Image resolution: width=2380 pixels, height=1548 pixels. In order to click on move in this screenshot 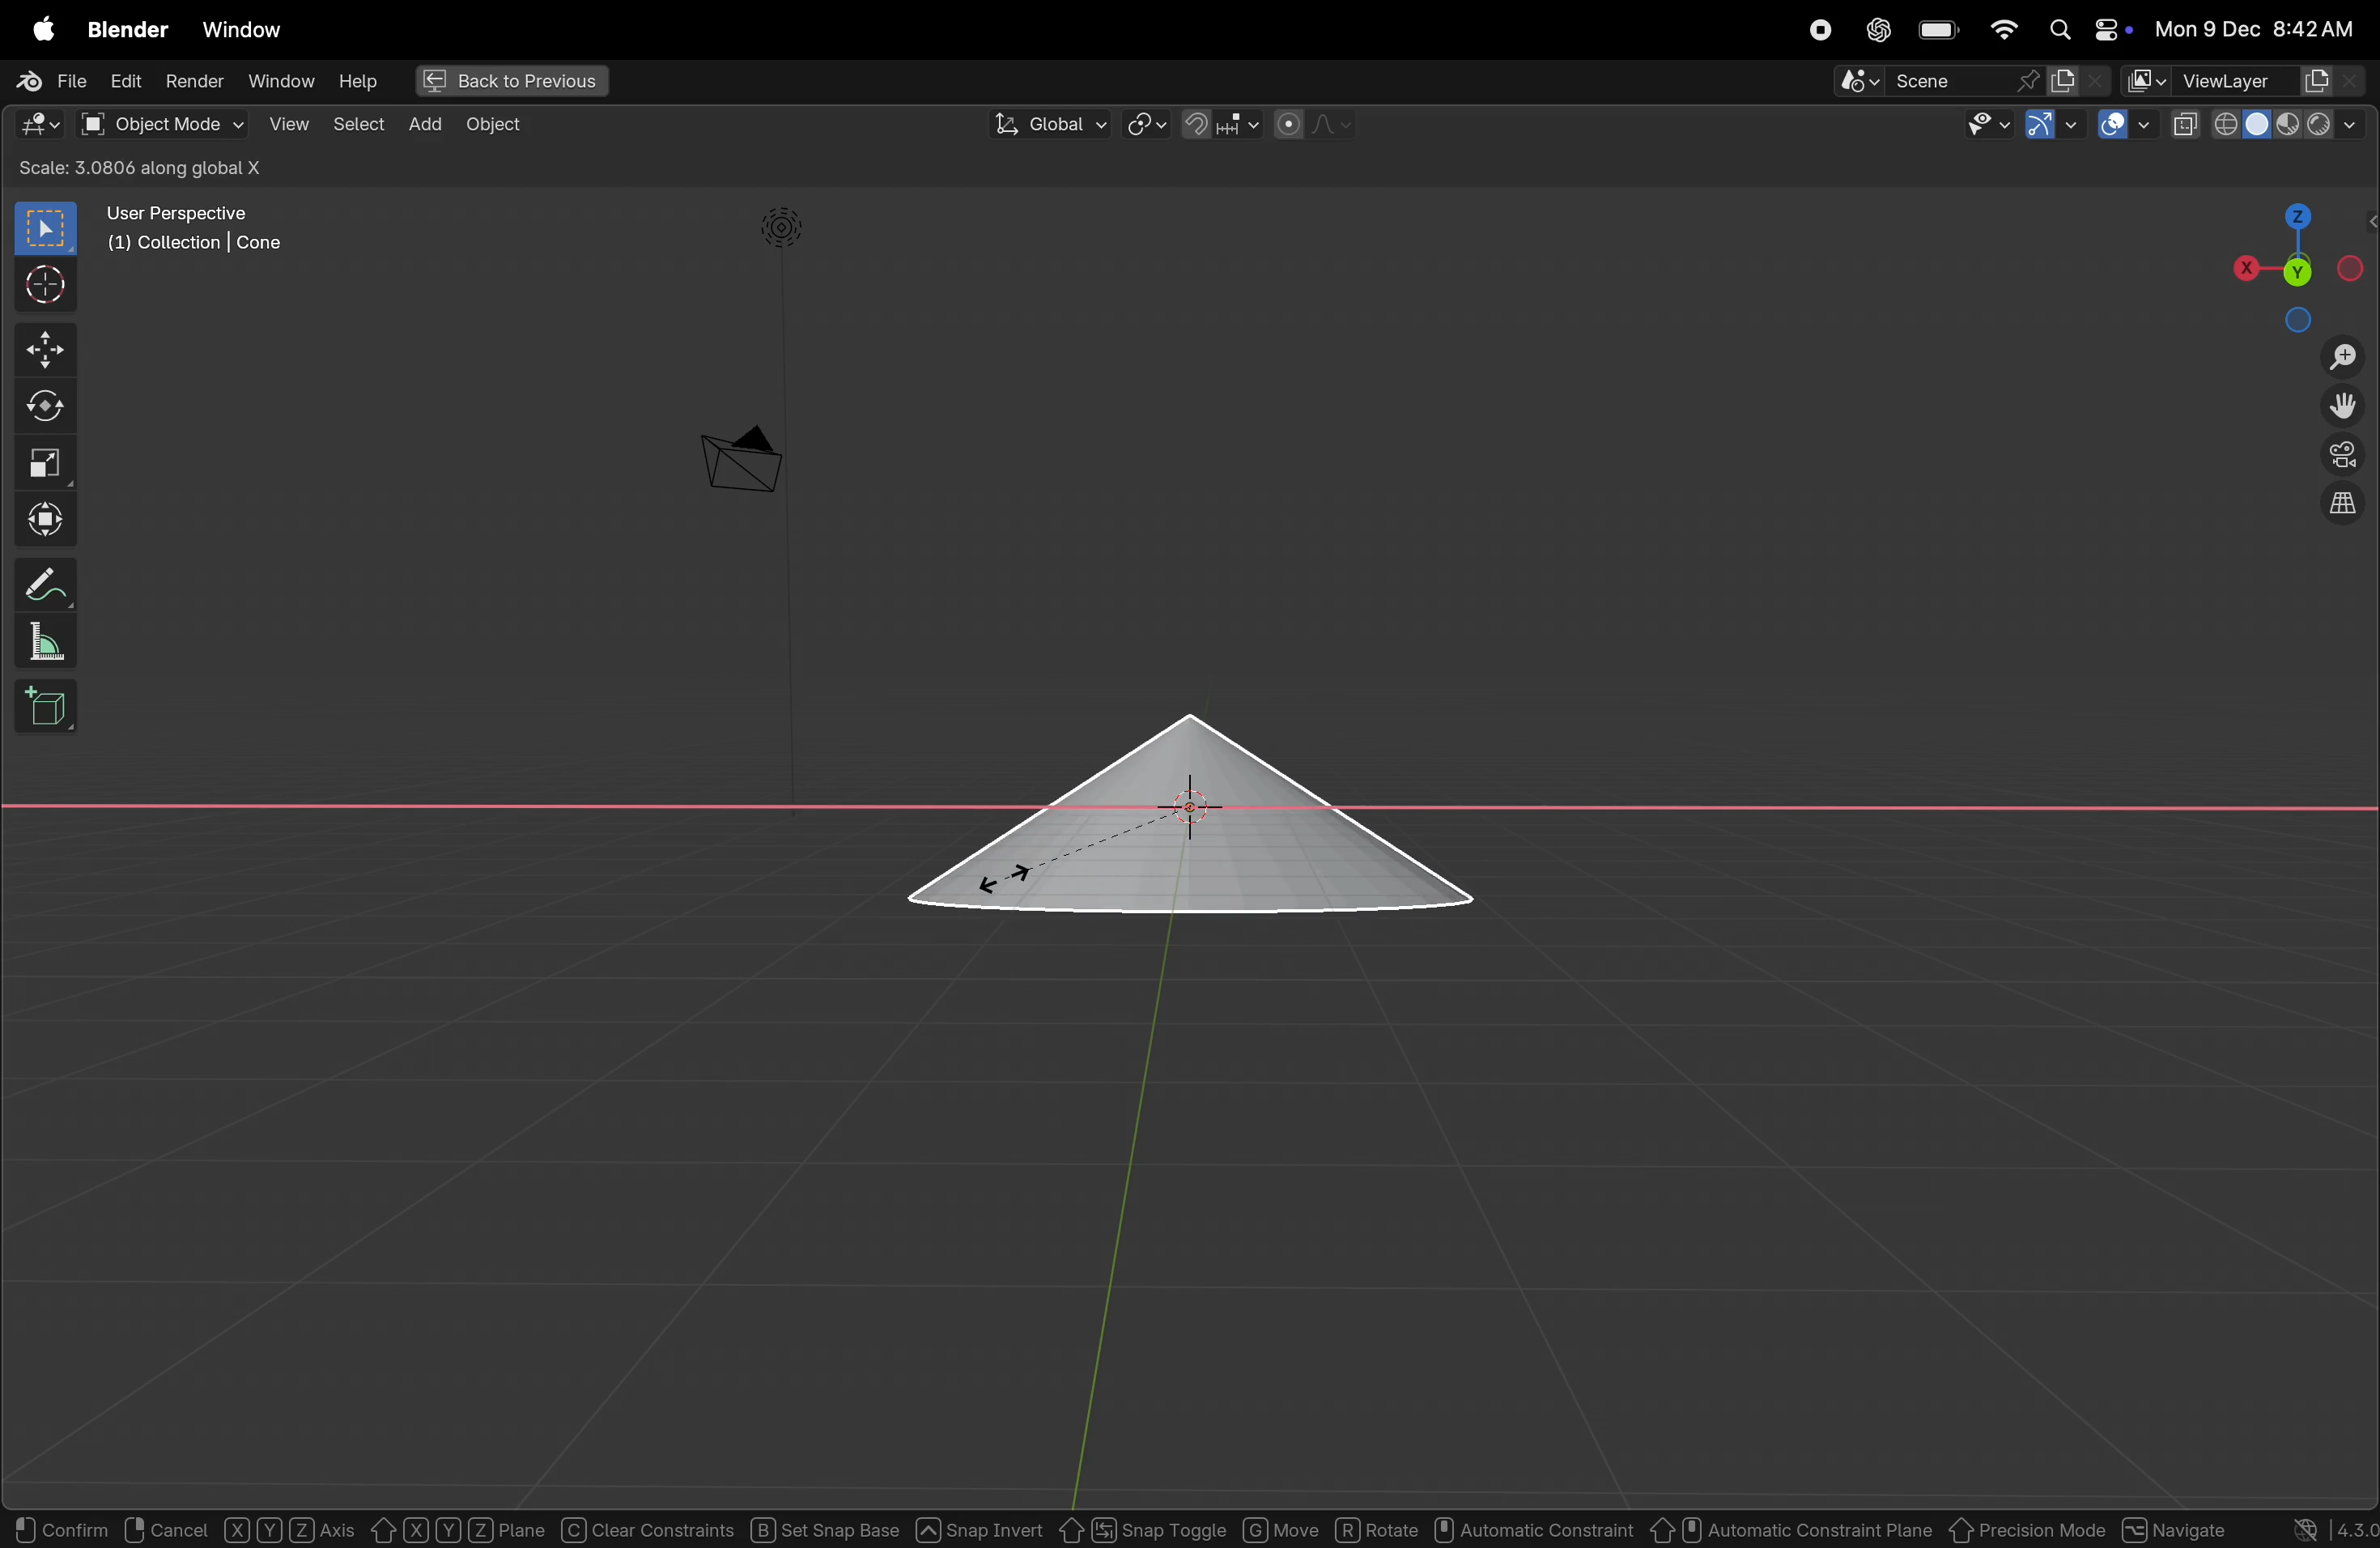, I will do `click(41, 349)`.